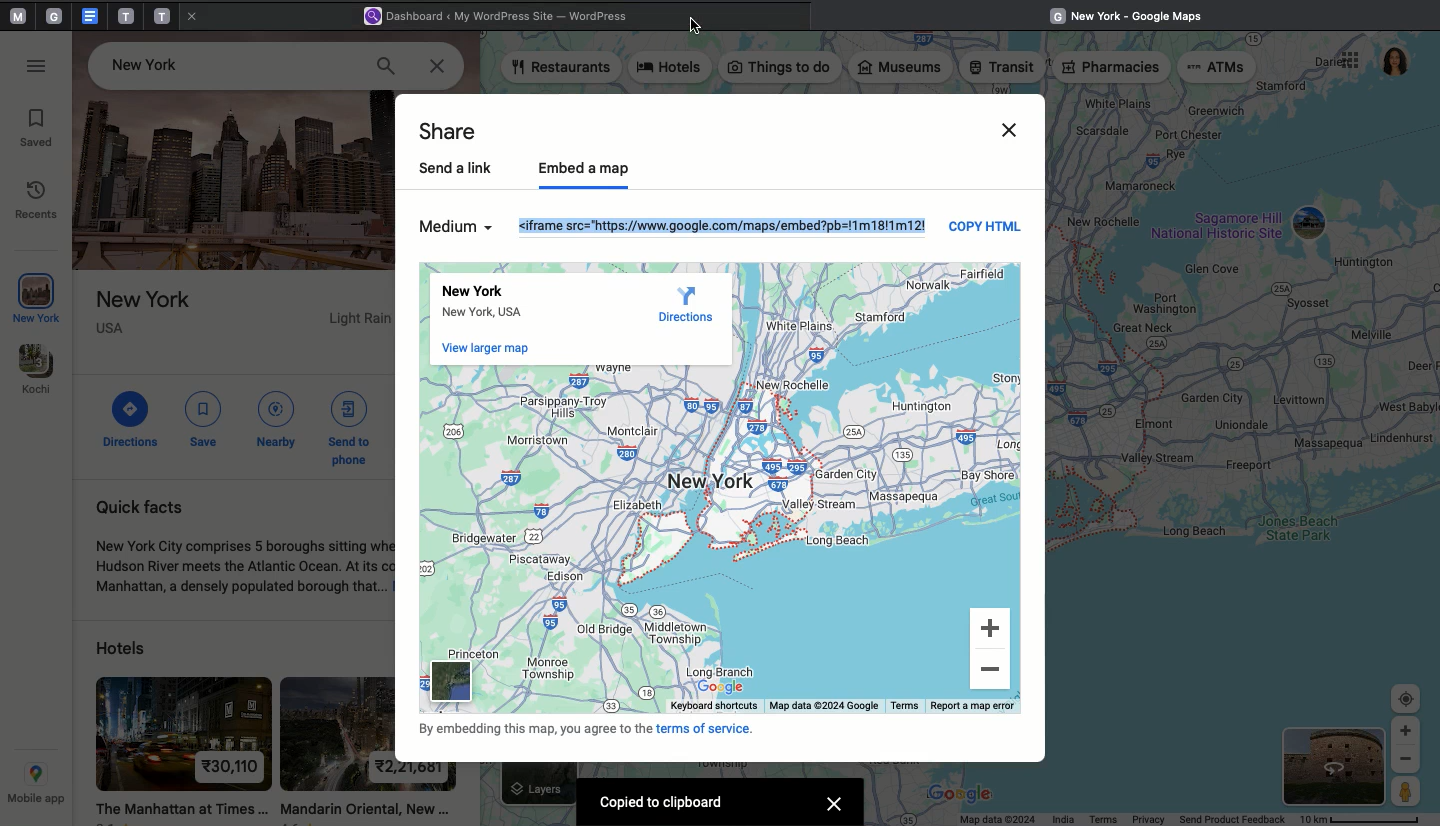  Describe the element at coordinates (688, 540) in the screenshot. I see `MAP` at that location.